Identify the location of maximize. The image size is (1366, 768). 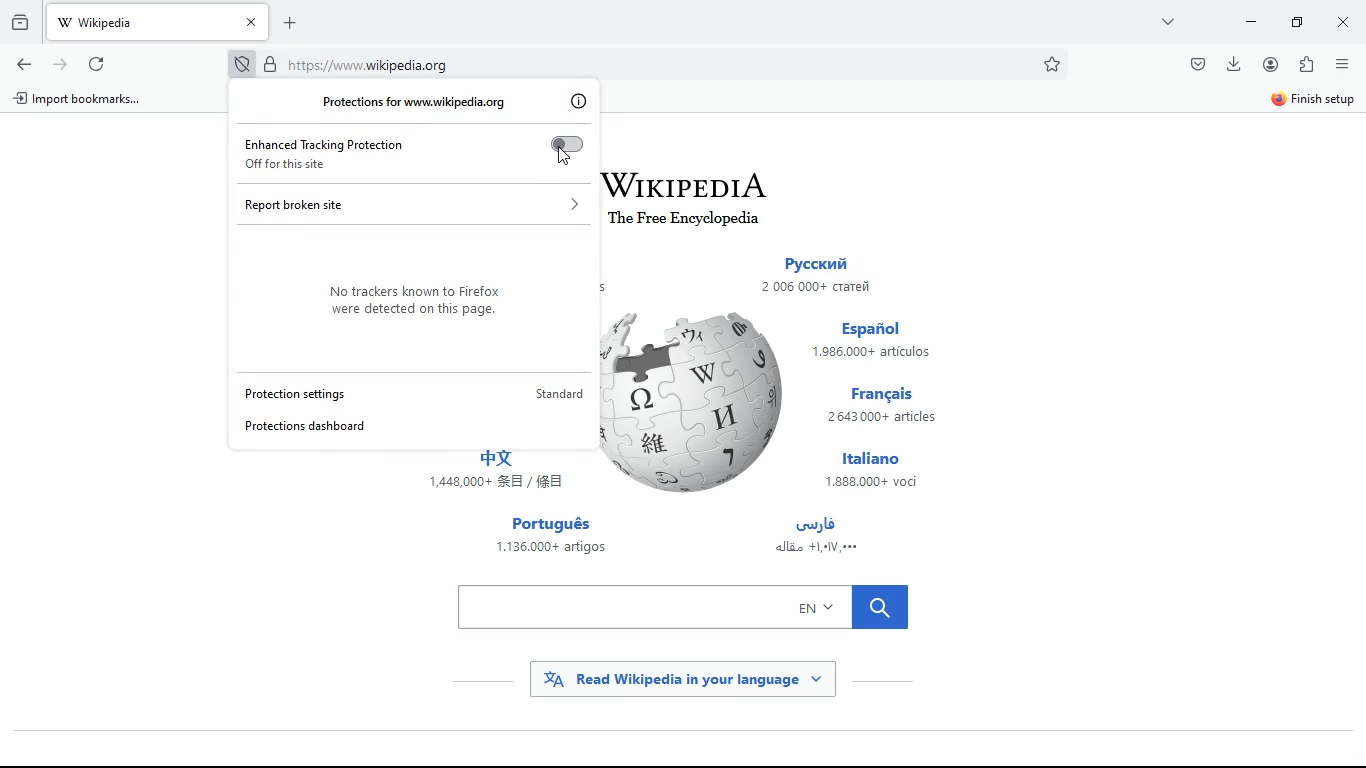
(1296, 22).